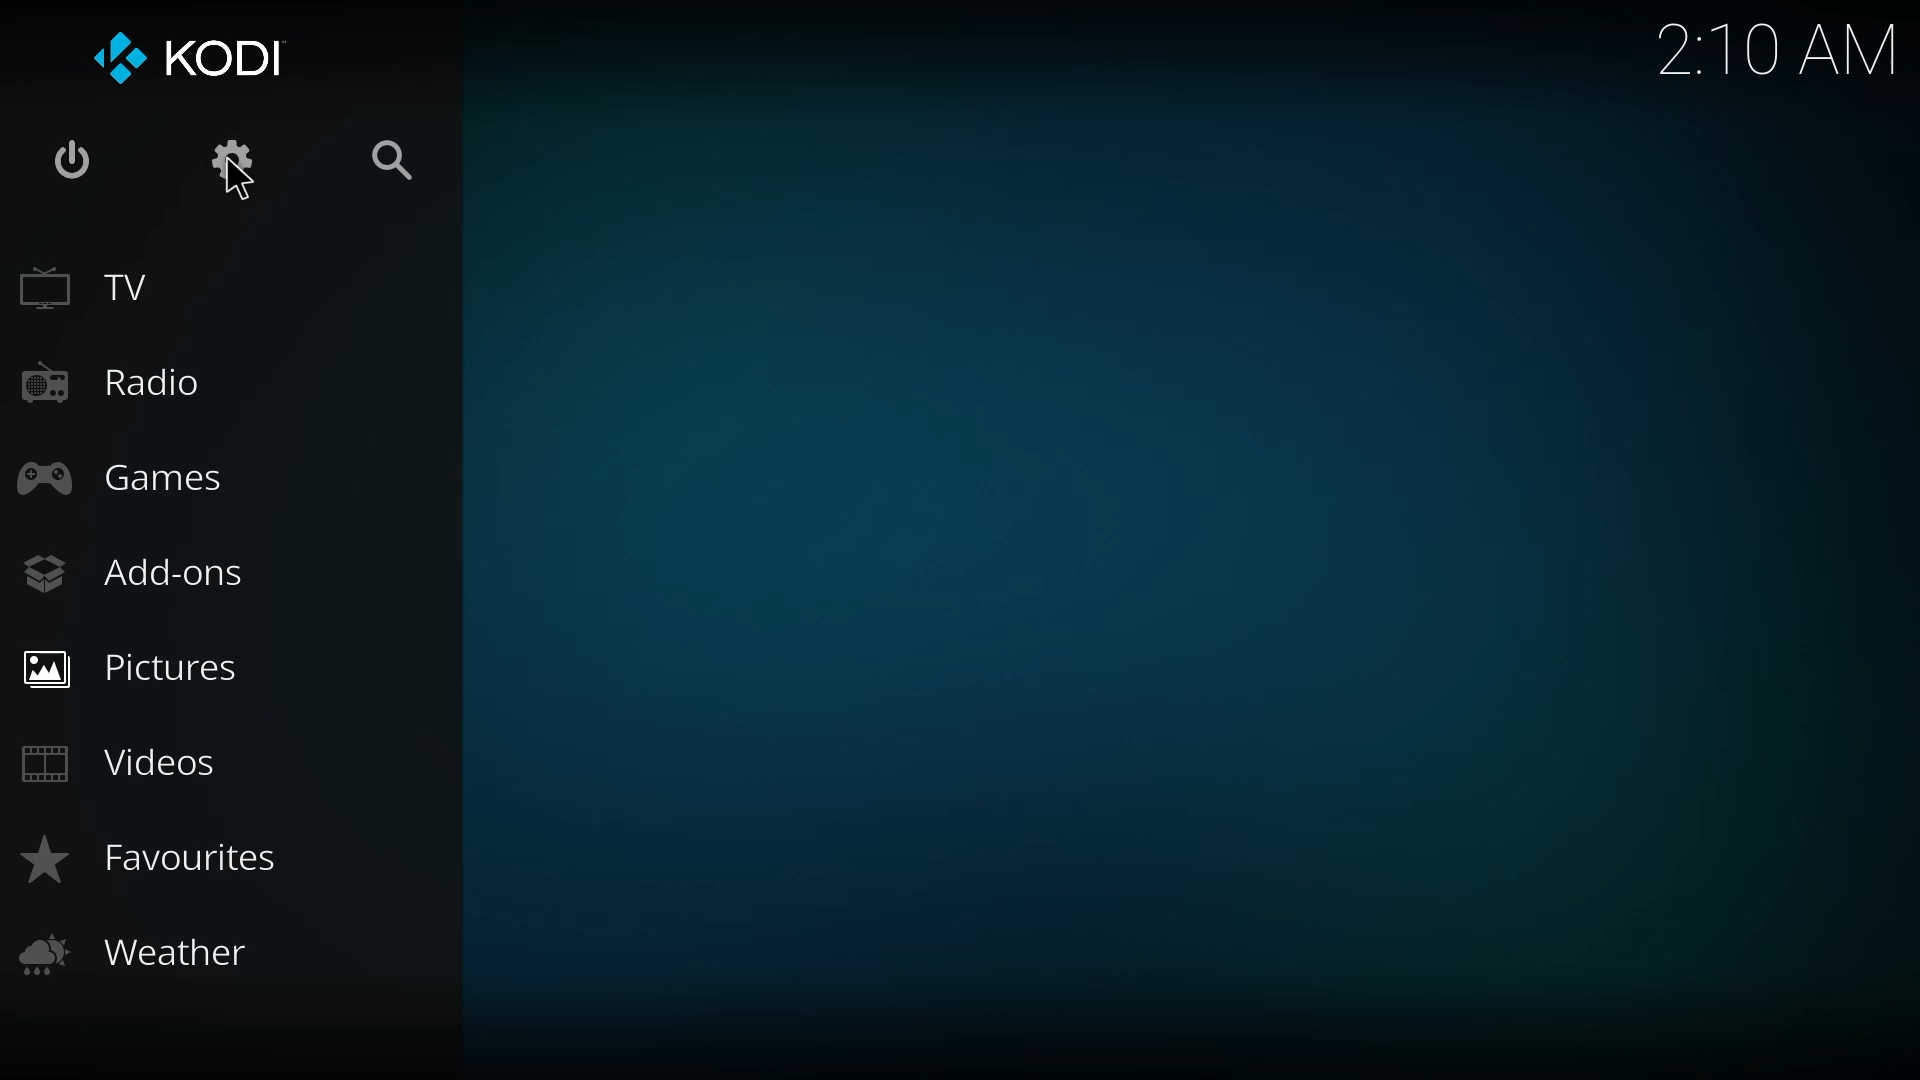  What do you see at coordinates (138, 571) in the screenshot?
I see `add-ons` at bounding box center [138, 571].